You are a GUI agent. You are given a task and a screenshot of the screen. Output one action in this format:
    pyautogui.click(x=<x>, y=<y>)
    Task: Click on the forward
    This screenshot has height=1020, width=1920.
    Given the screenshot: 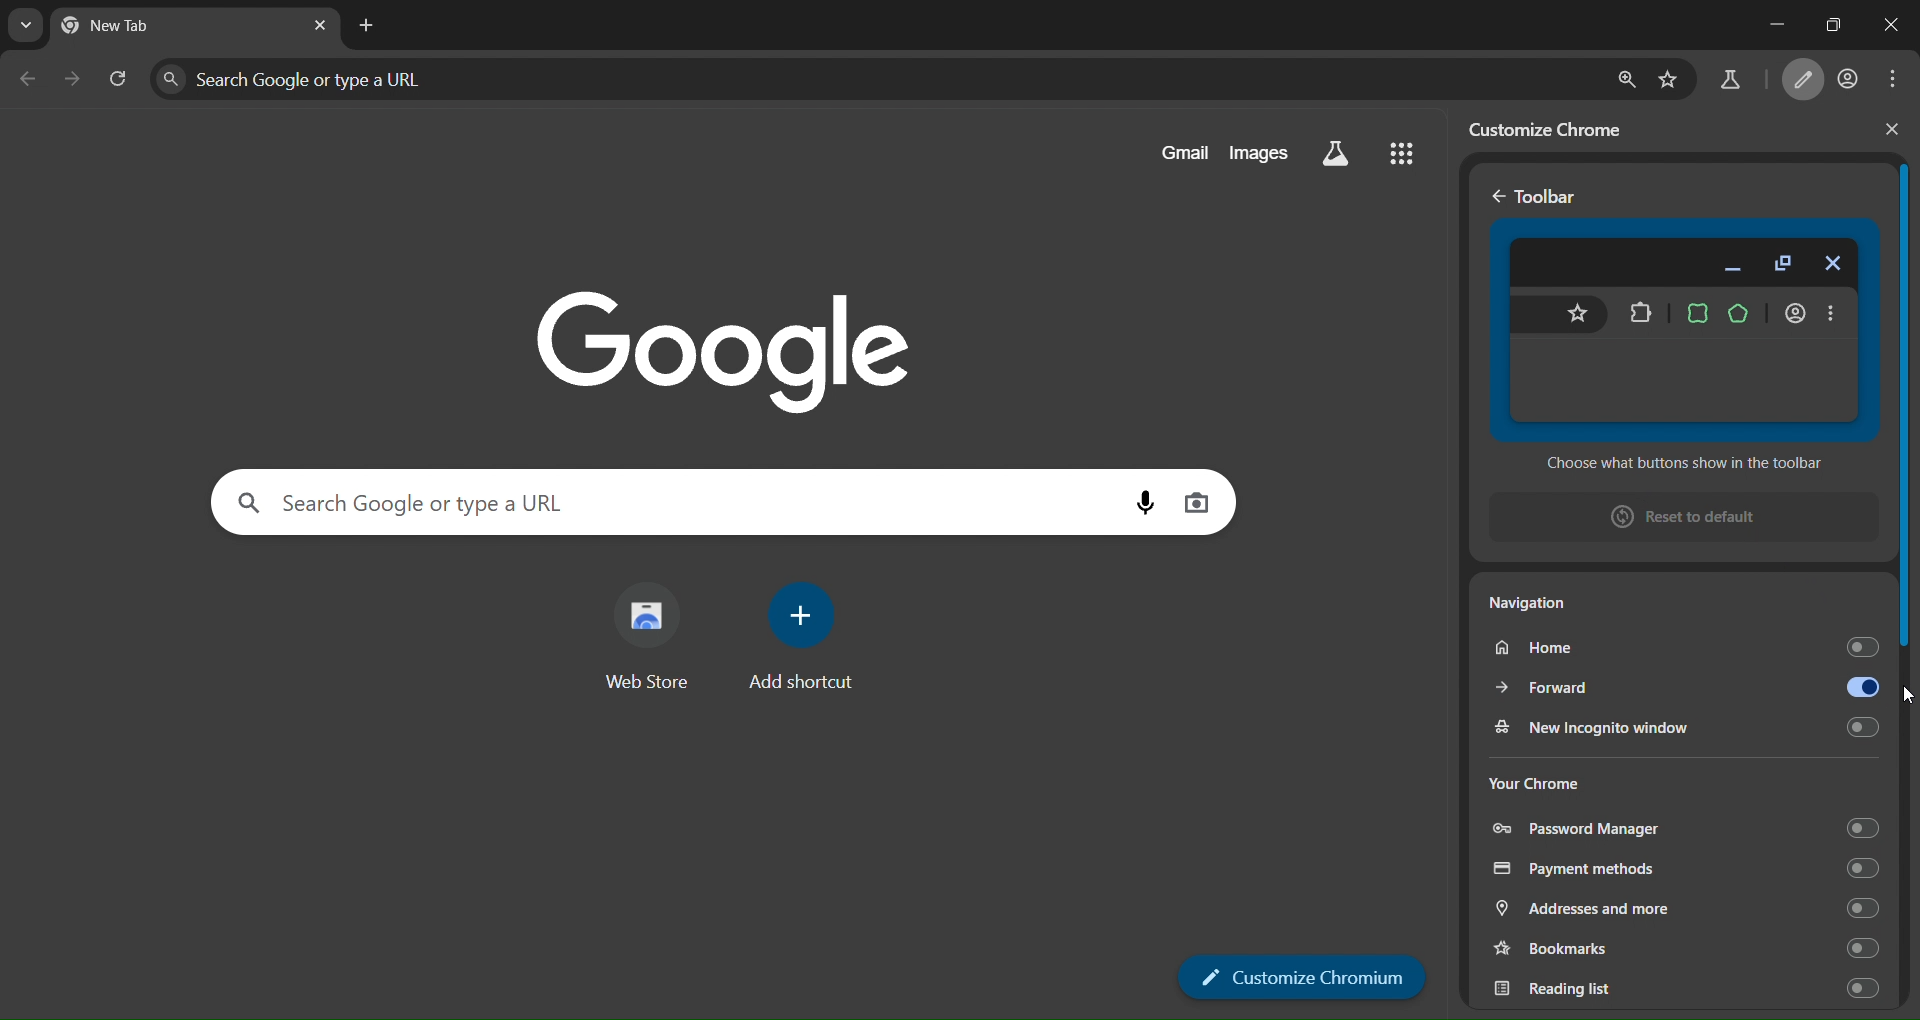 What is the action you would take?
    pyautogui.click(x=1685, y=688)
    